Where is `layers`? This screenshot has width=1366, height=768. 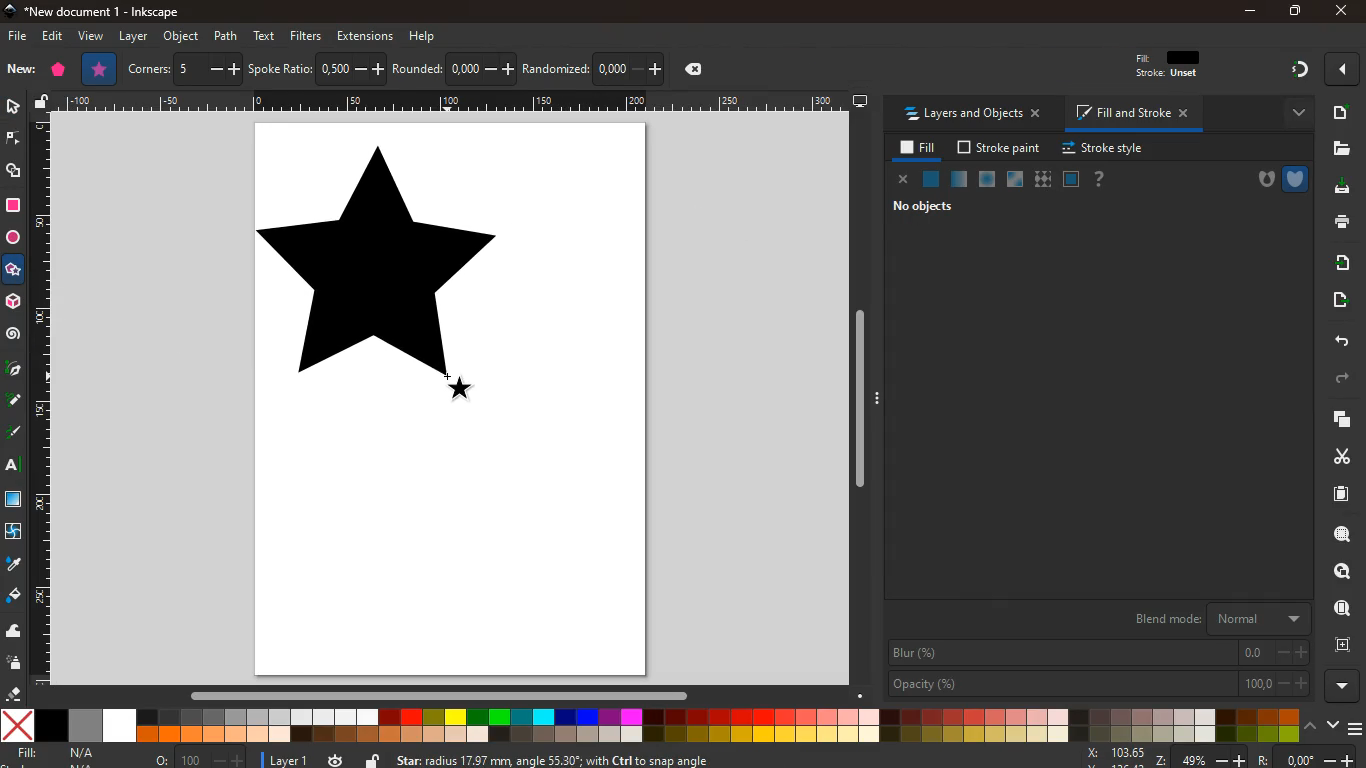
layers is located at coordinates (1334, 419).